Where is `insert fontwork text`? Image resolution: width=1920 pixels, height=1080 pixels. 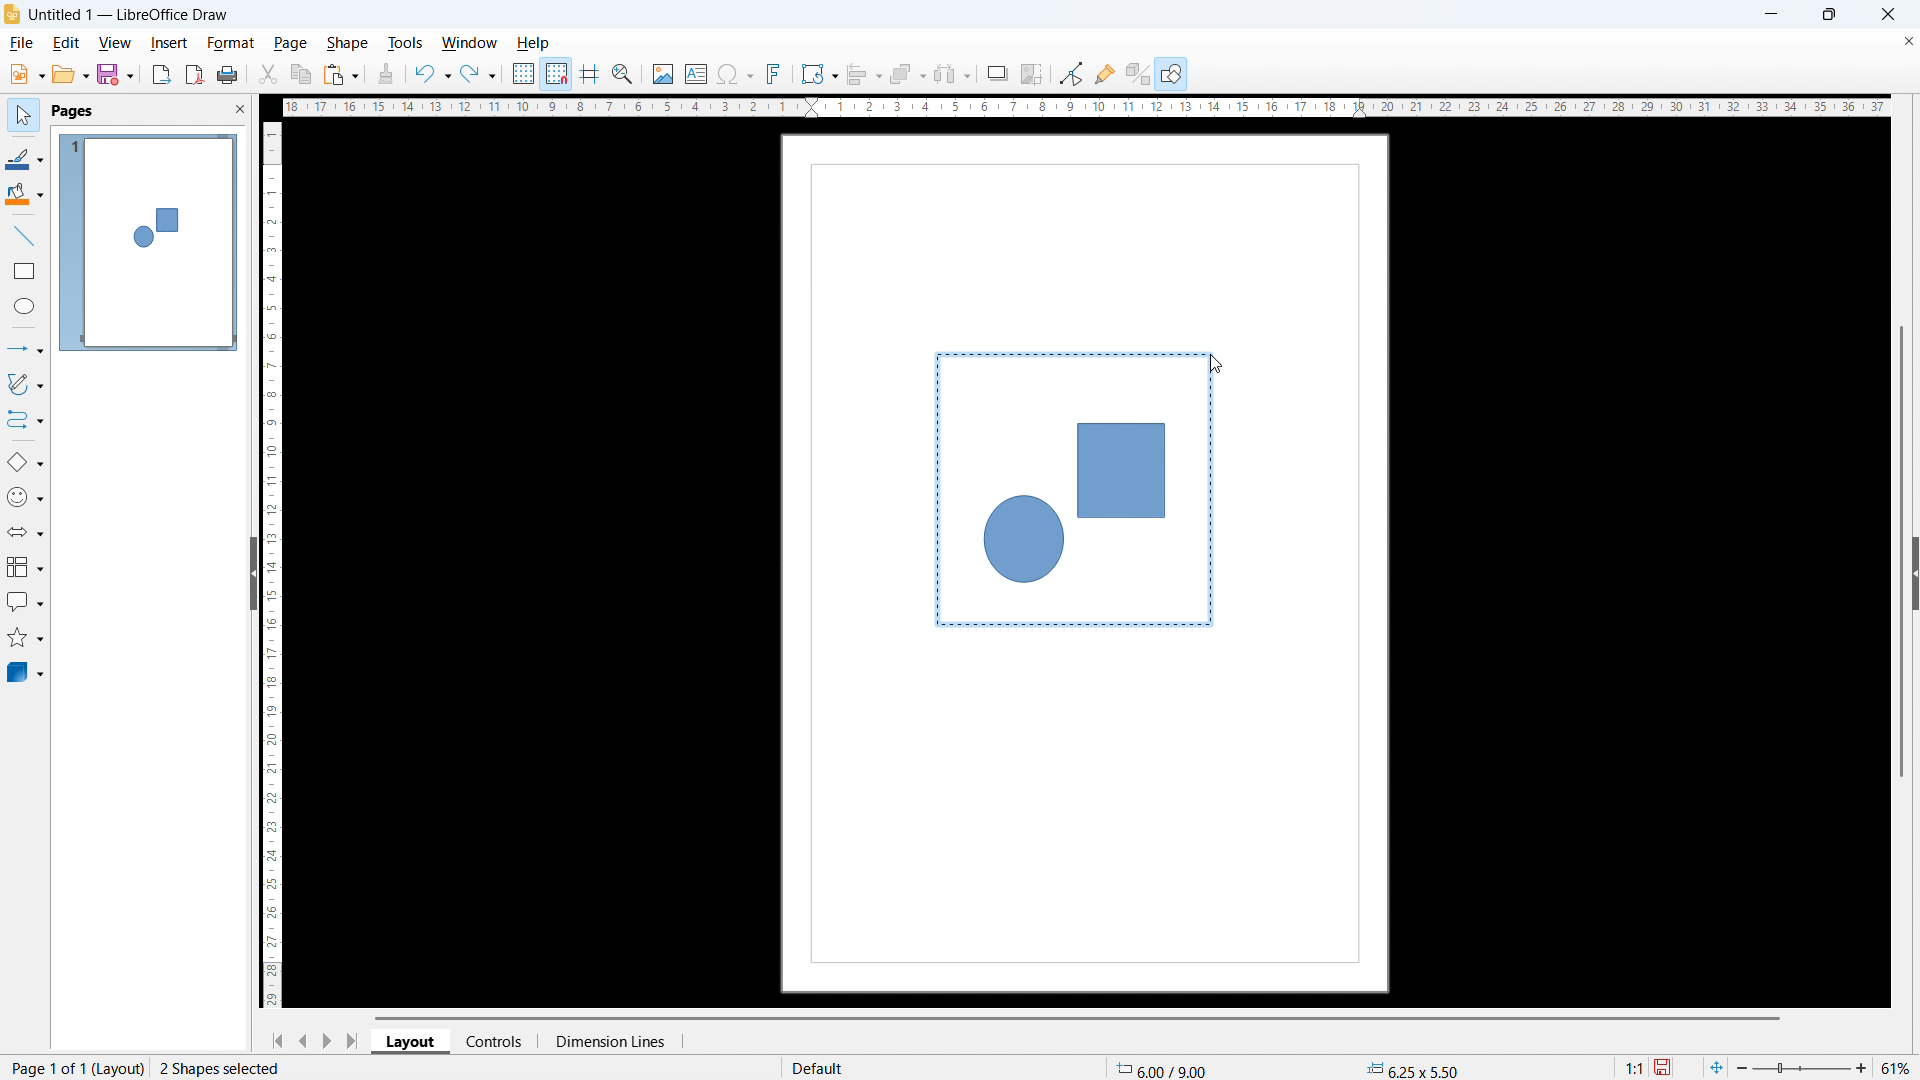
insert fontwork text is located at coordinates (775, 75).